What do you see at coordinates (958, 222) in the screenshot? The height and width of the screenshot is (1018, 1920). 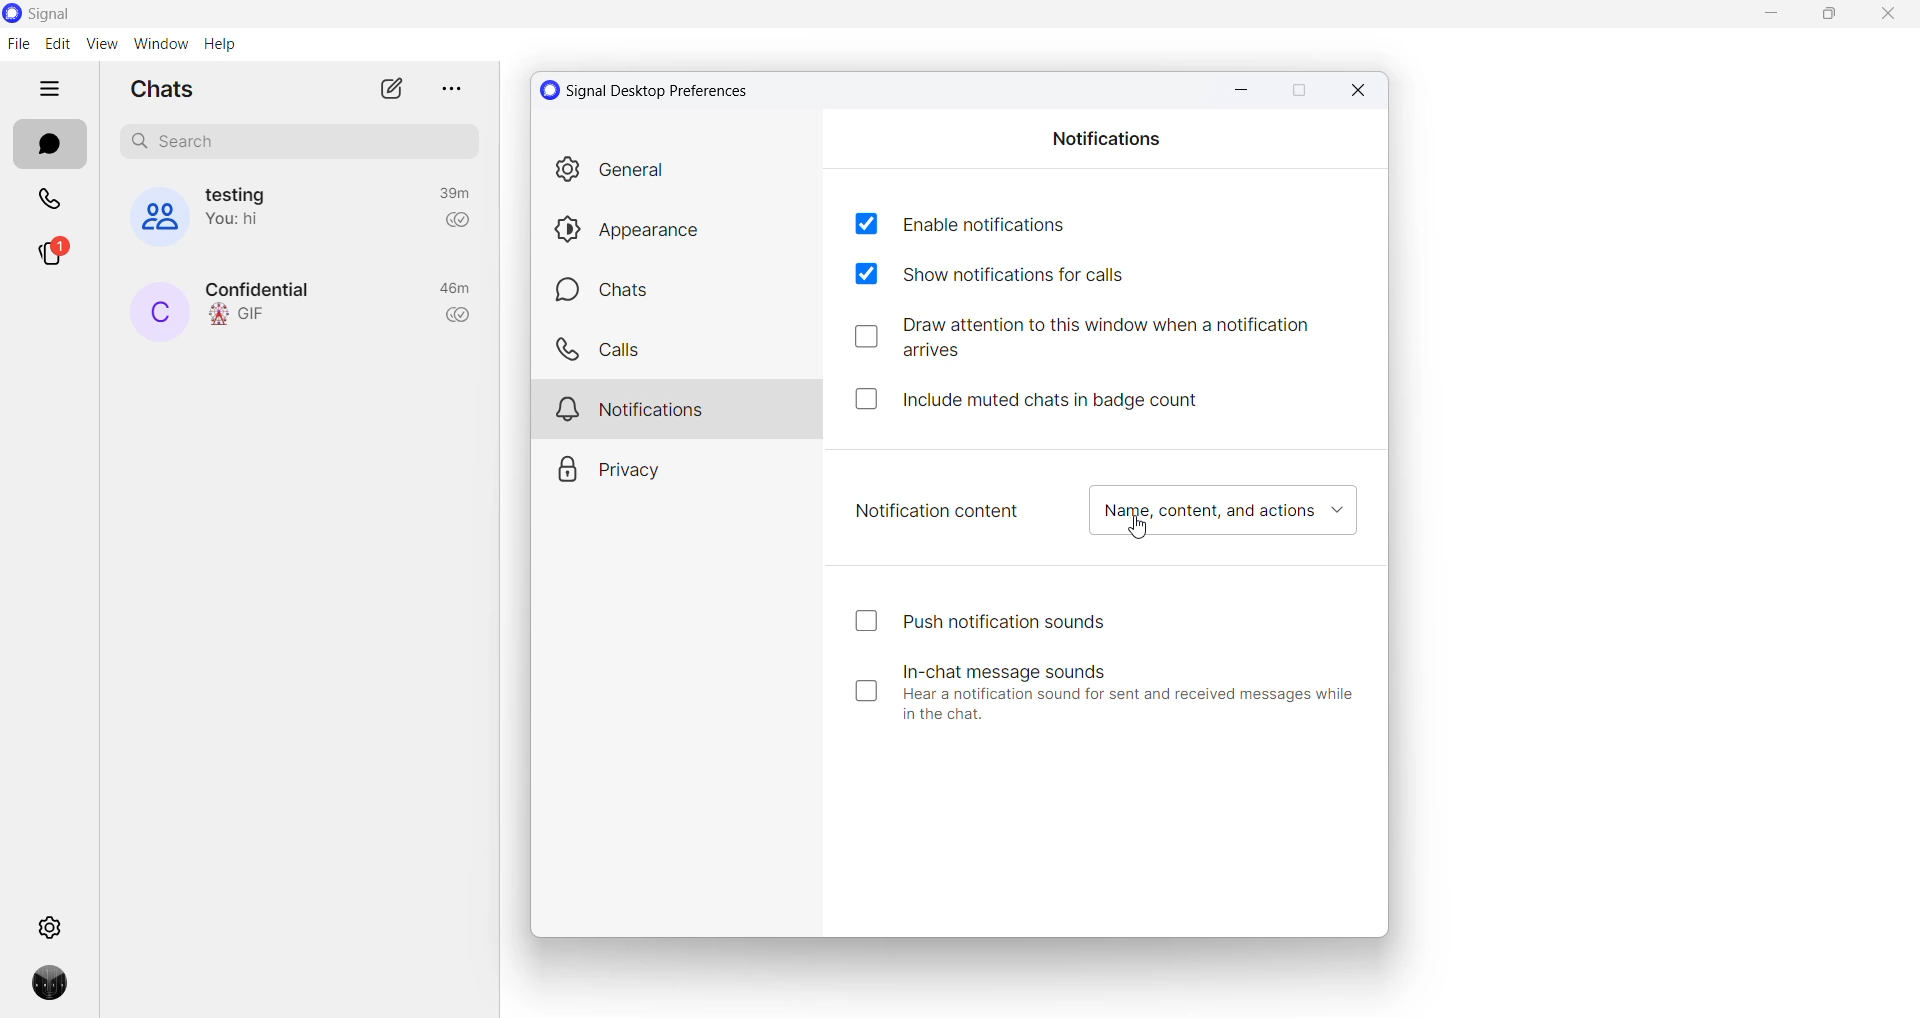 I see `enable notifications checkbox` at bounding box center [958, 222].